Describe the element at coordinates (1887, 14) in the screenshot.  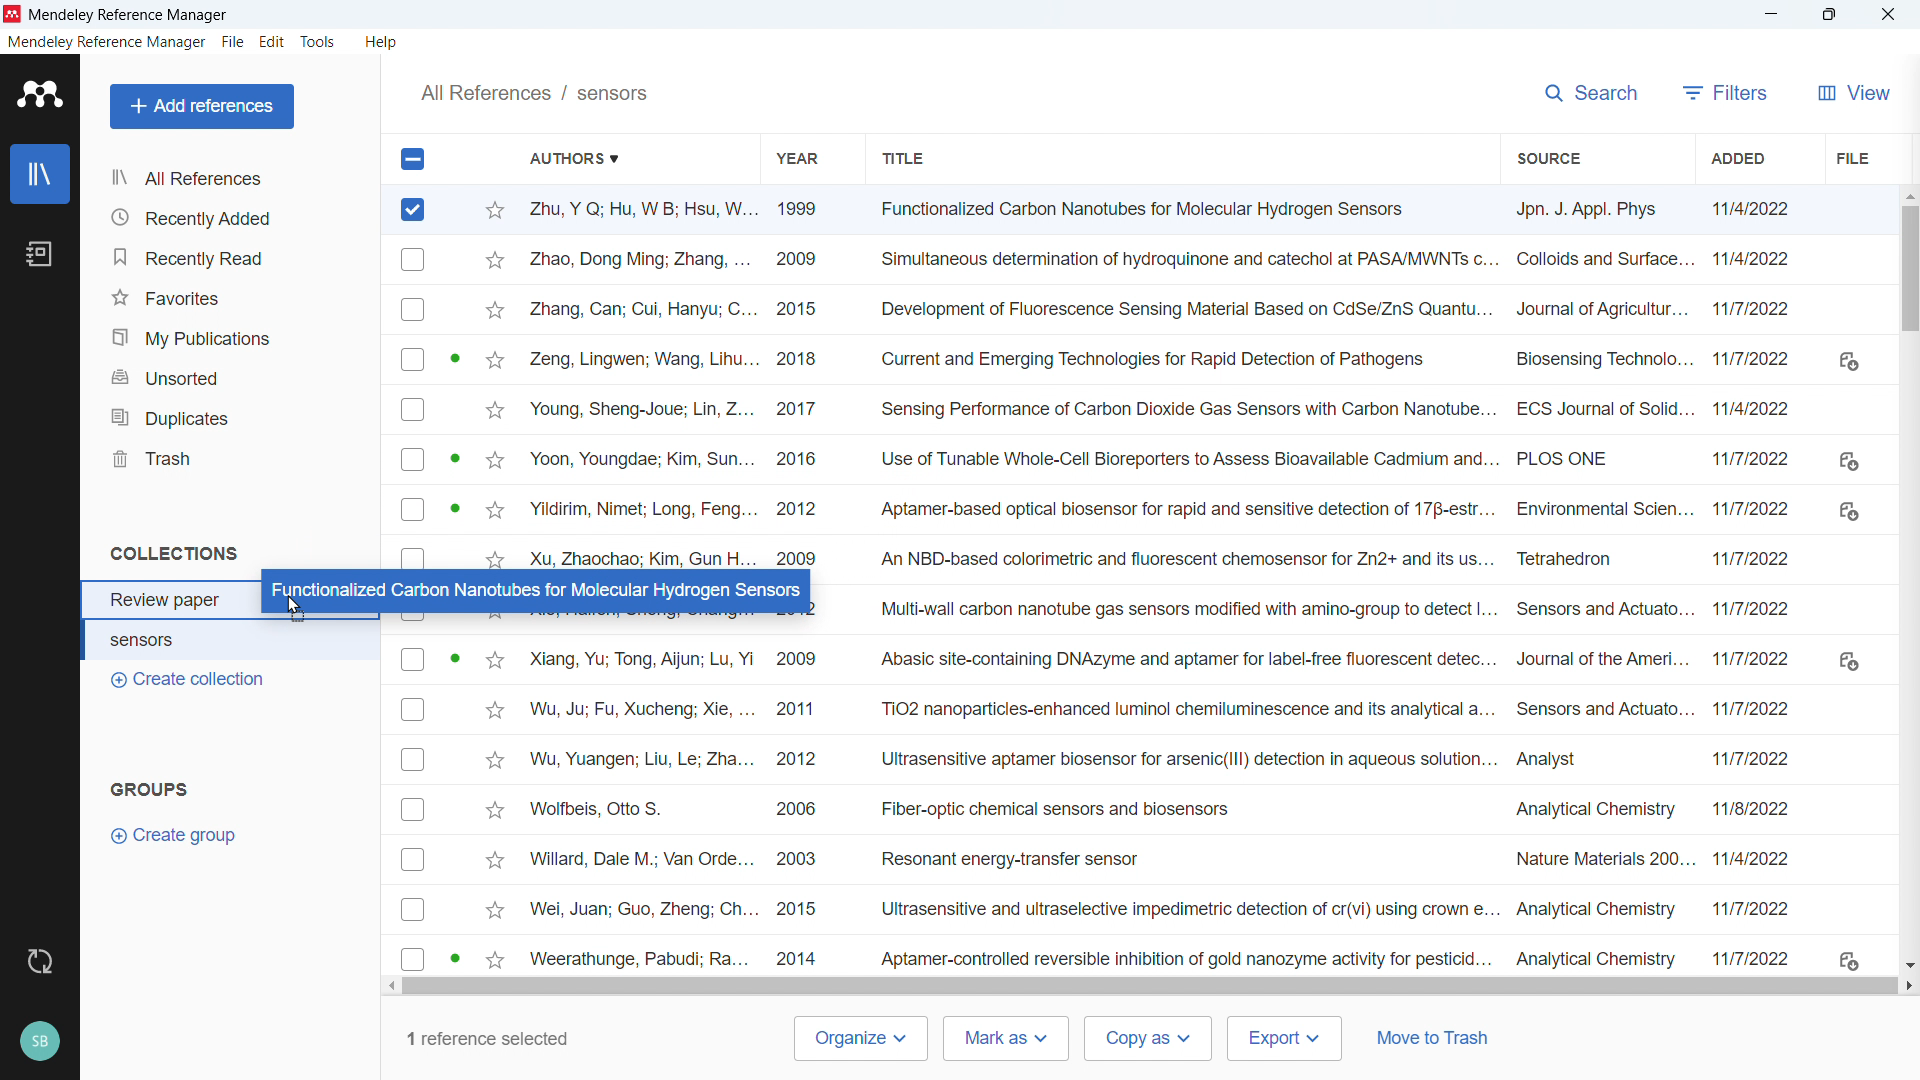
I see `` at that location.